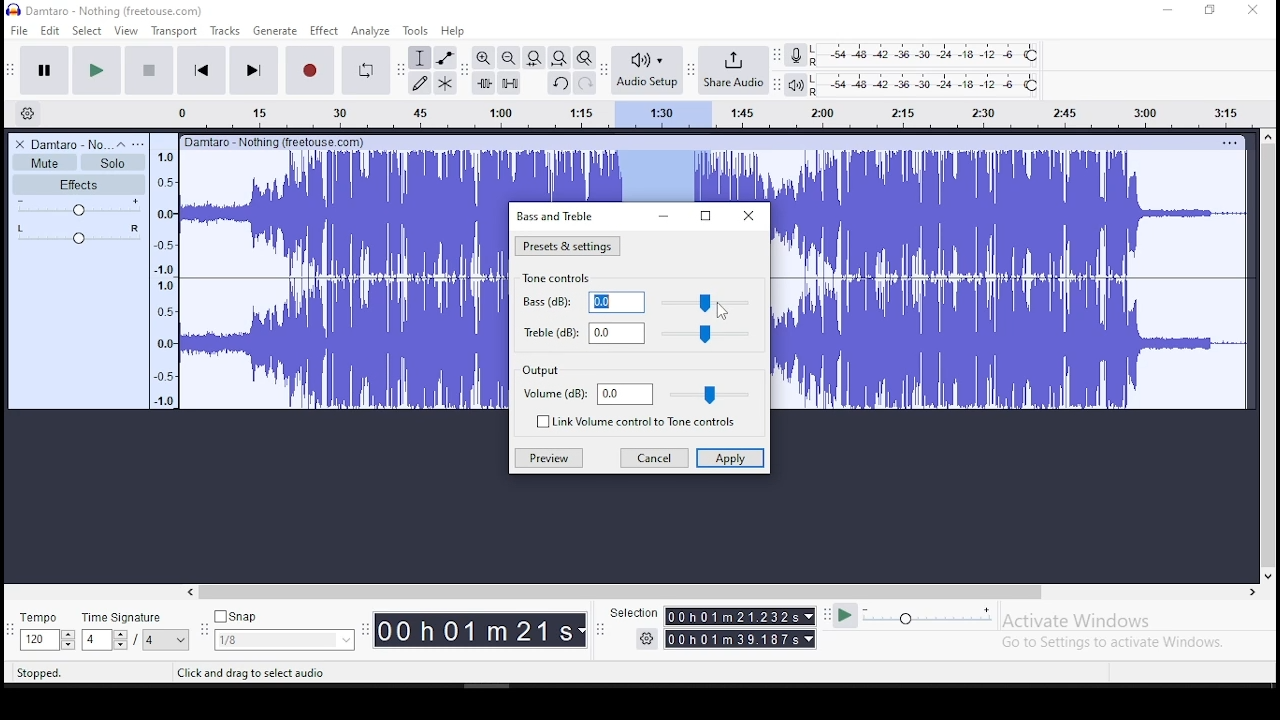 This screenshot has width=1280, height=720. Describe the element at coordinates (308, 70) in the screenshot. I see `record` at that location.